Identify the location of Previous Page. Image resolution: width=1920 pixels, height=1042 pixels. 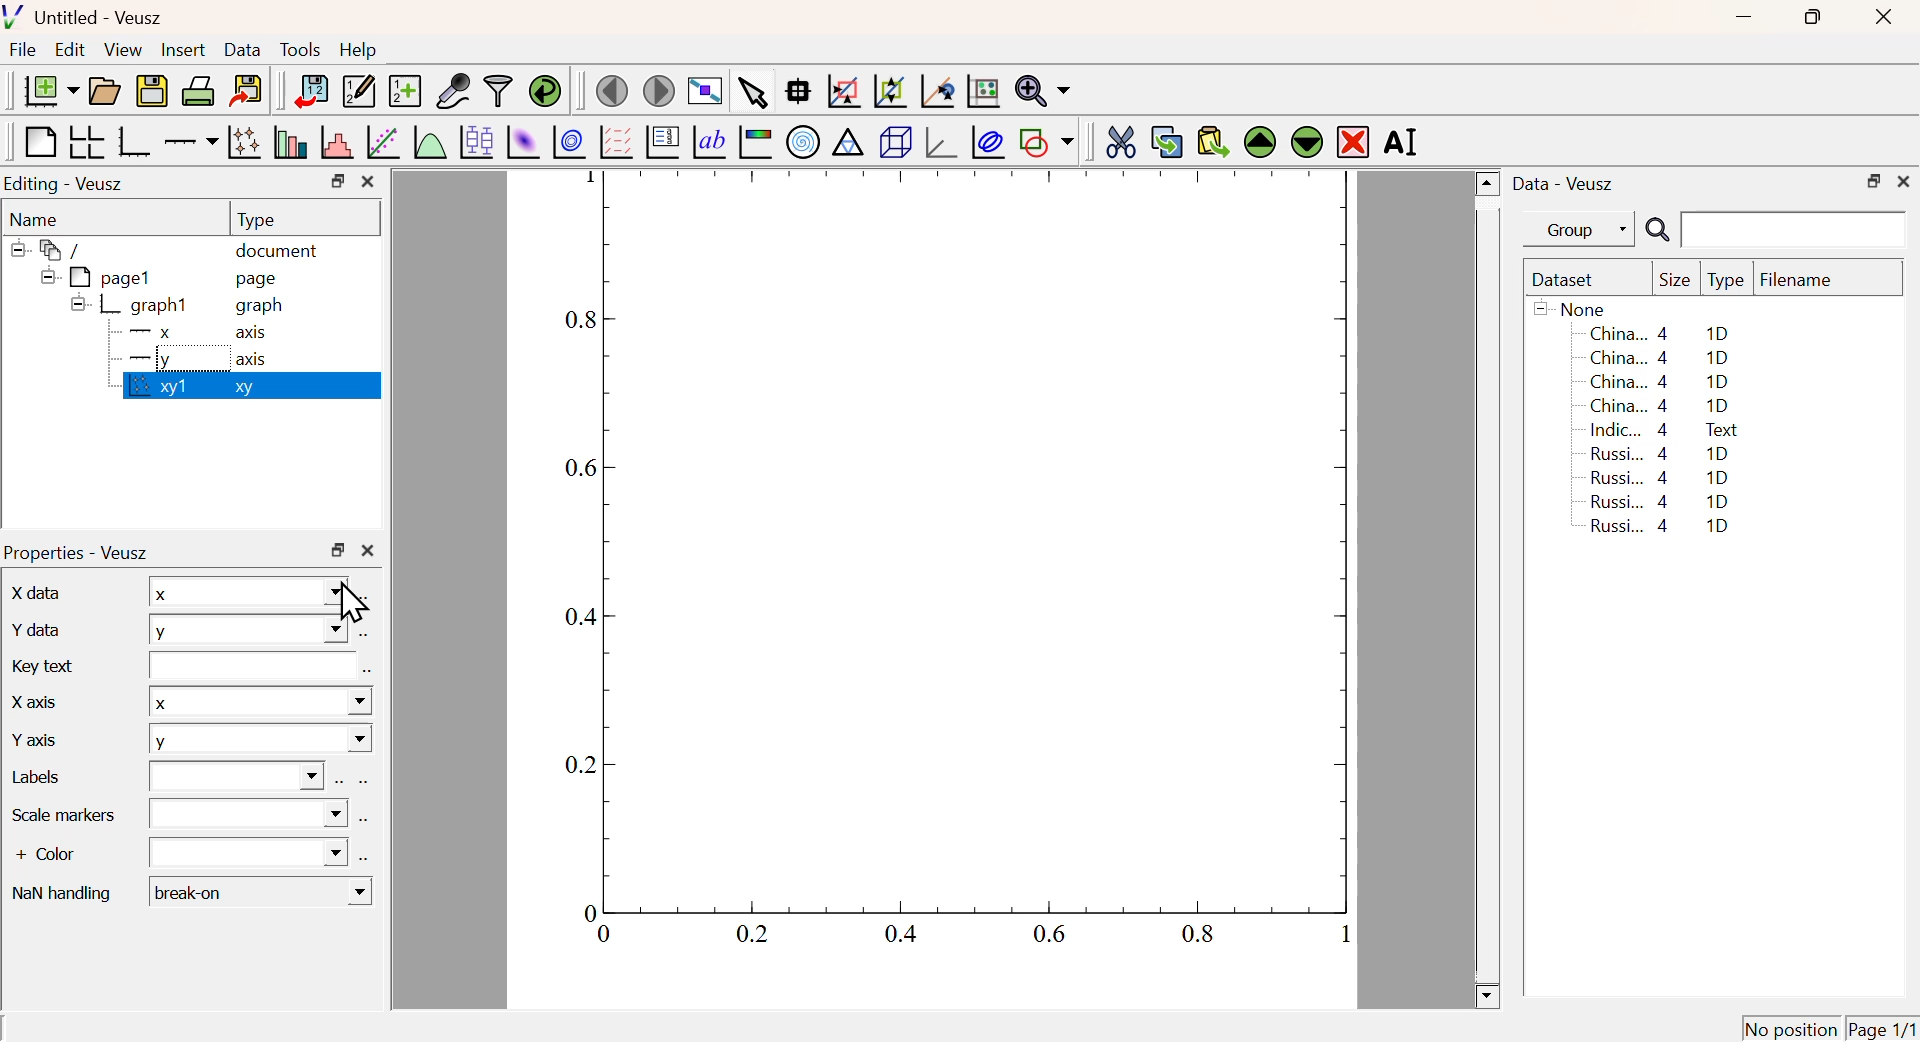
(613, 92).